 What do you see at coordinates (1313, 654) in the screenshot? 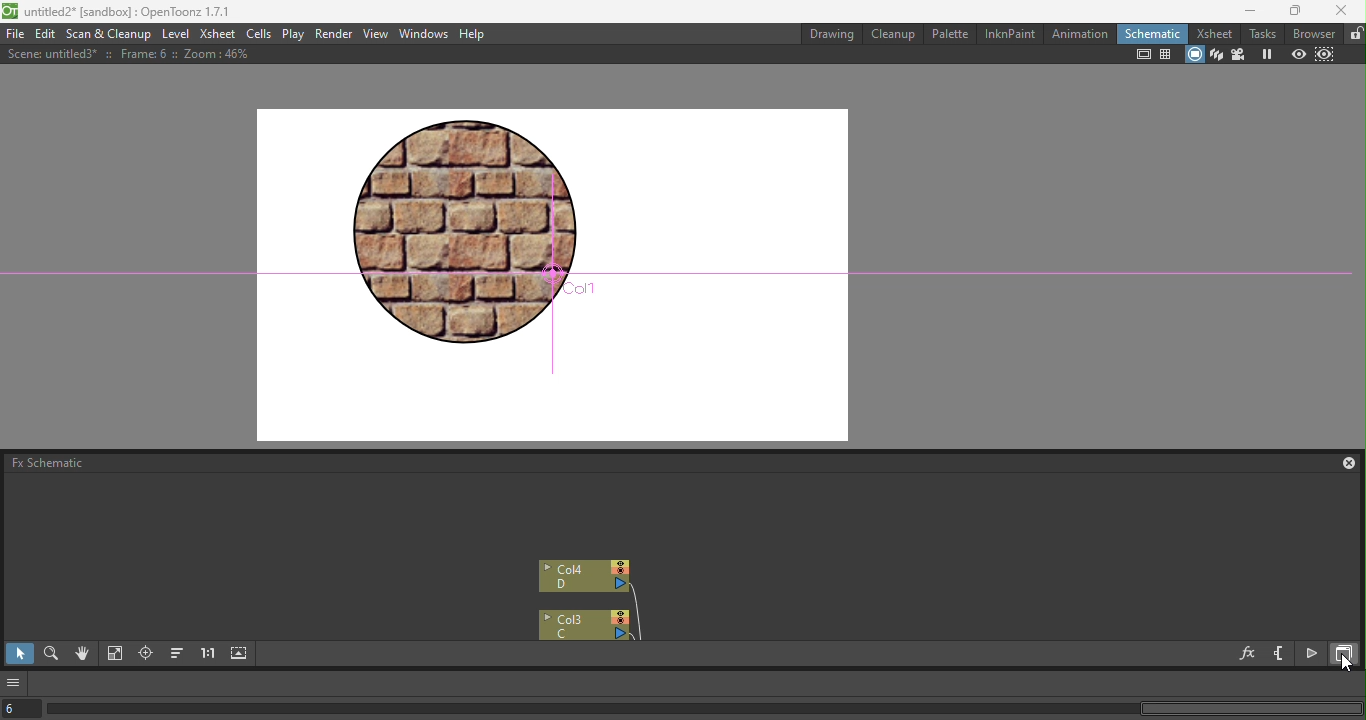
I see `Toggle node icons` at bounding box center [1313, 654].